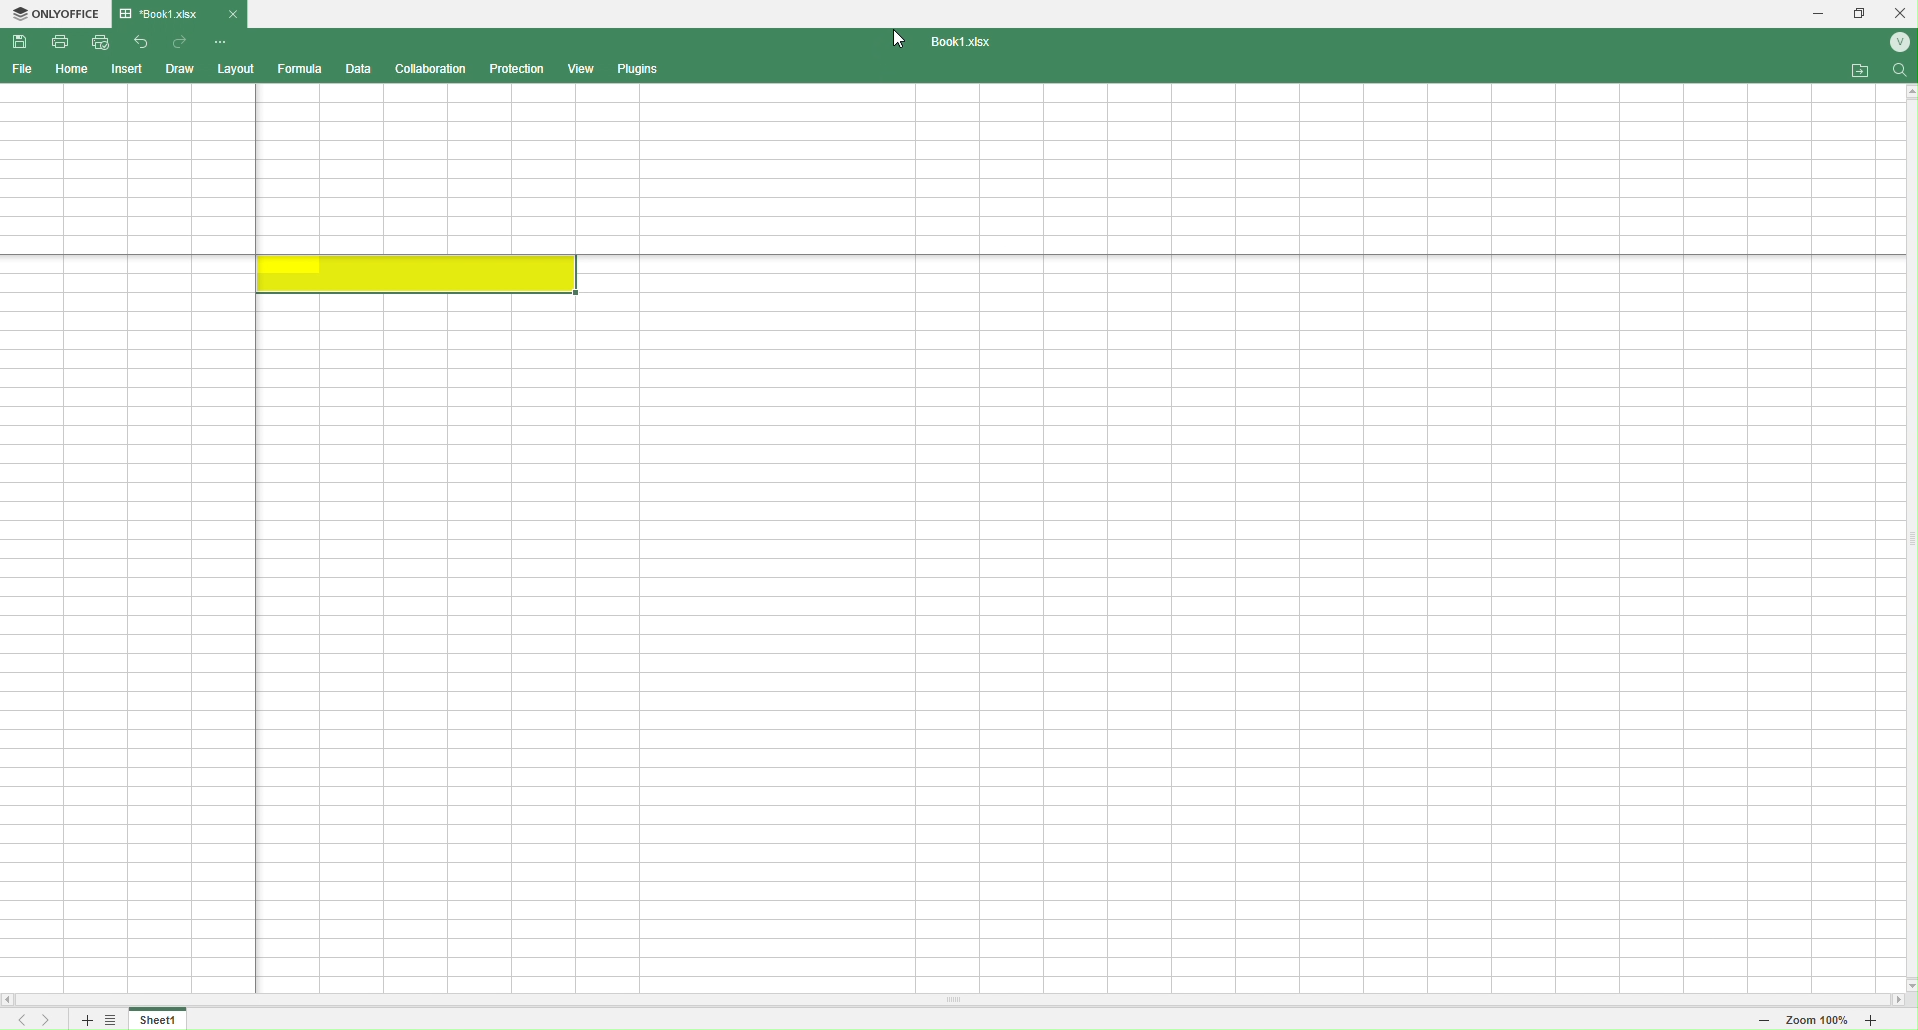 The height and width of the screenshot is (1030, 1918). Describe the element at coordinates (21, 42) in the screenshot. I see `Save` at that location.